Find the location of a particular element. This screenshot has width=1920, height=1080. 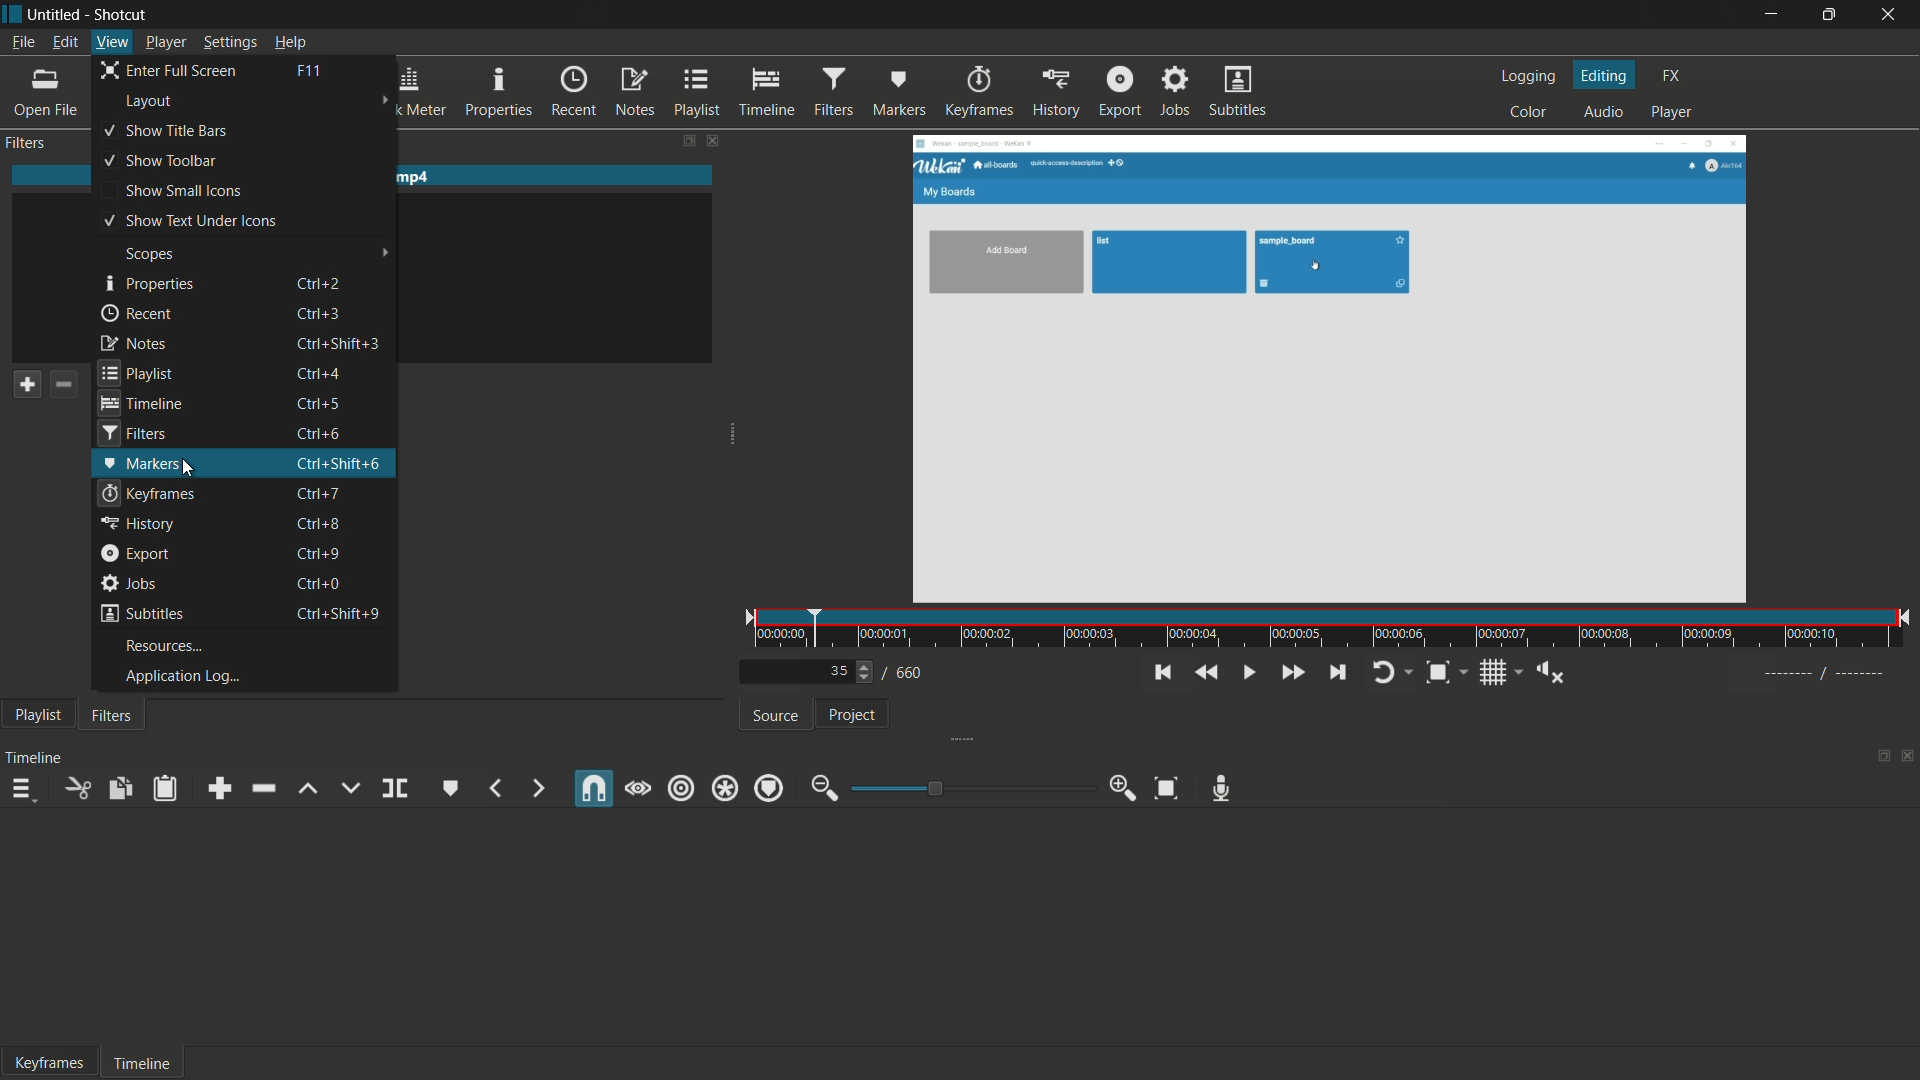

project name is located at coordinates (56, 15).